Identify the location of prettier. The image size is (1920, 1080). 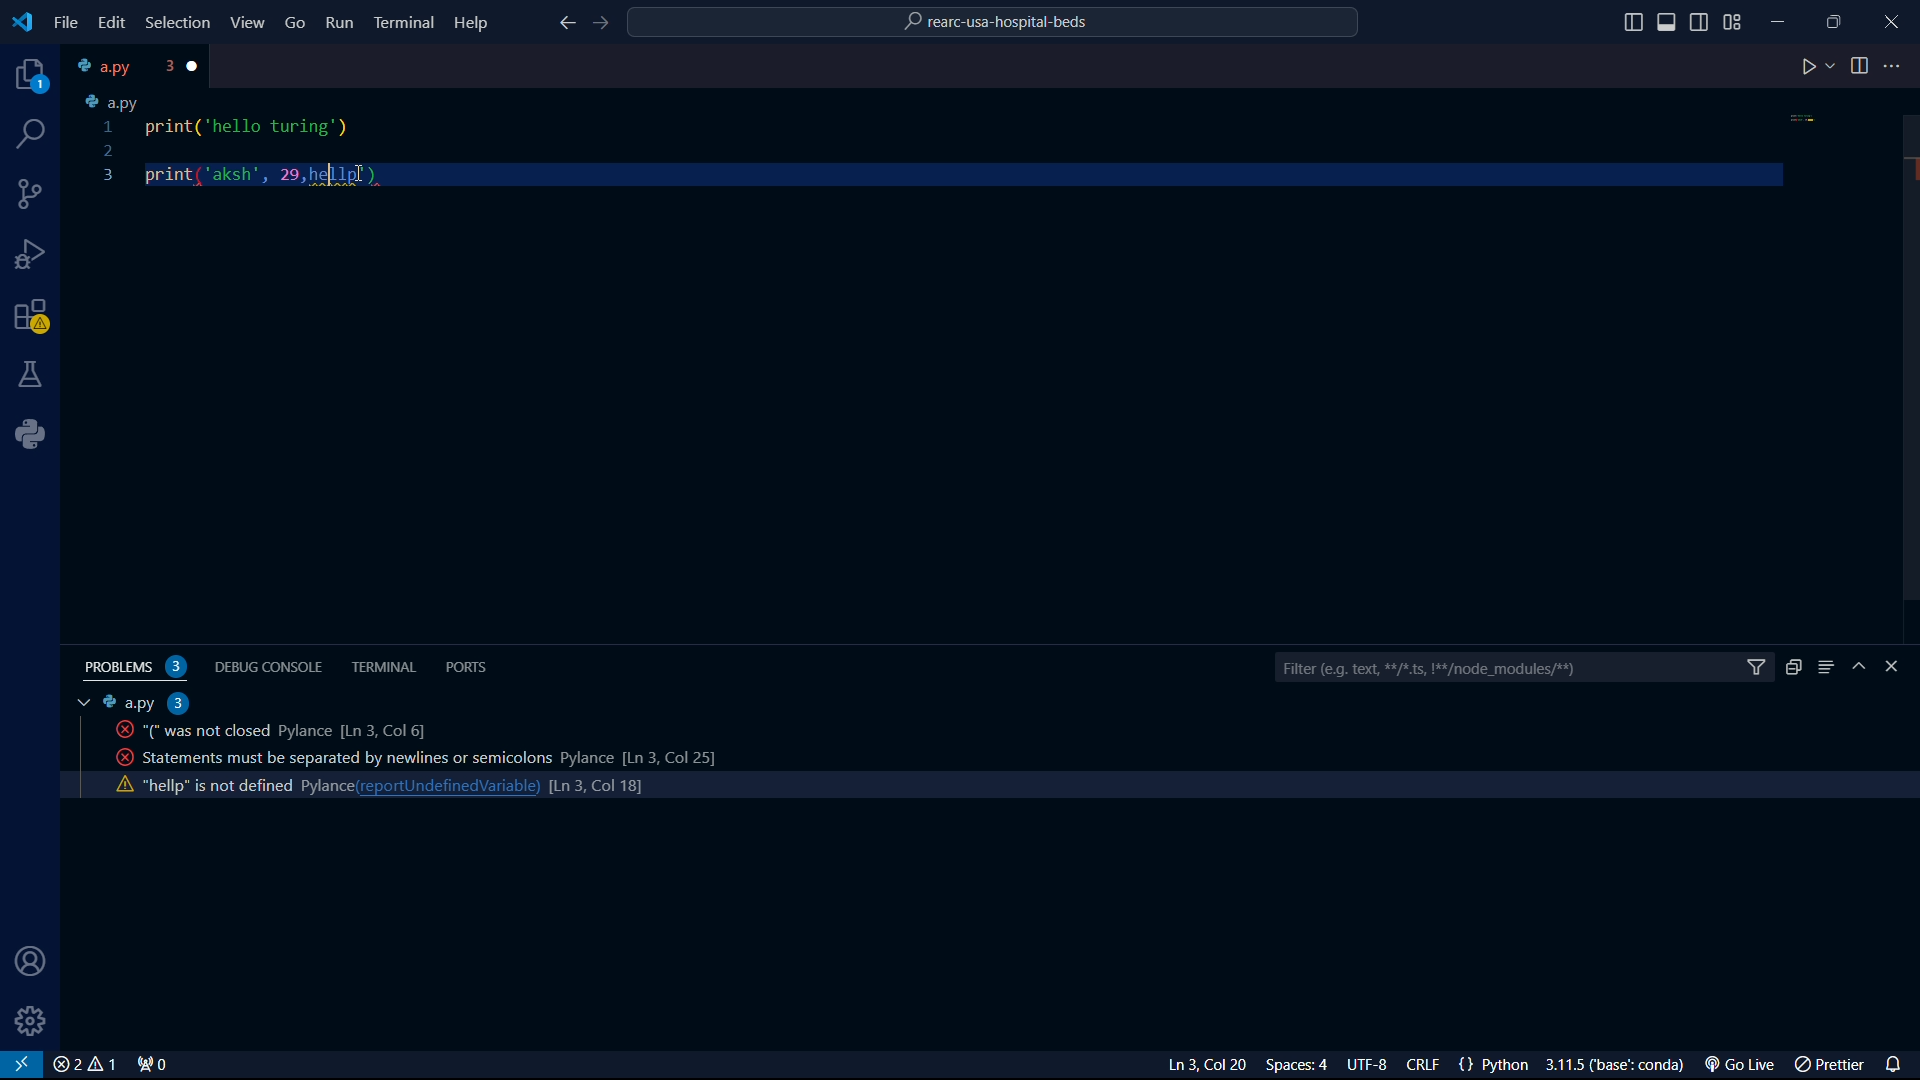
(1832, 1066).